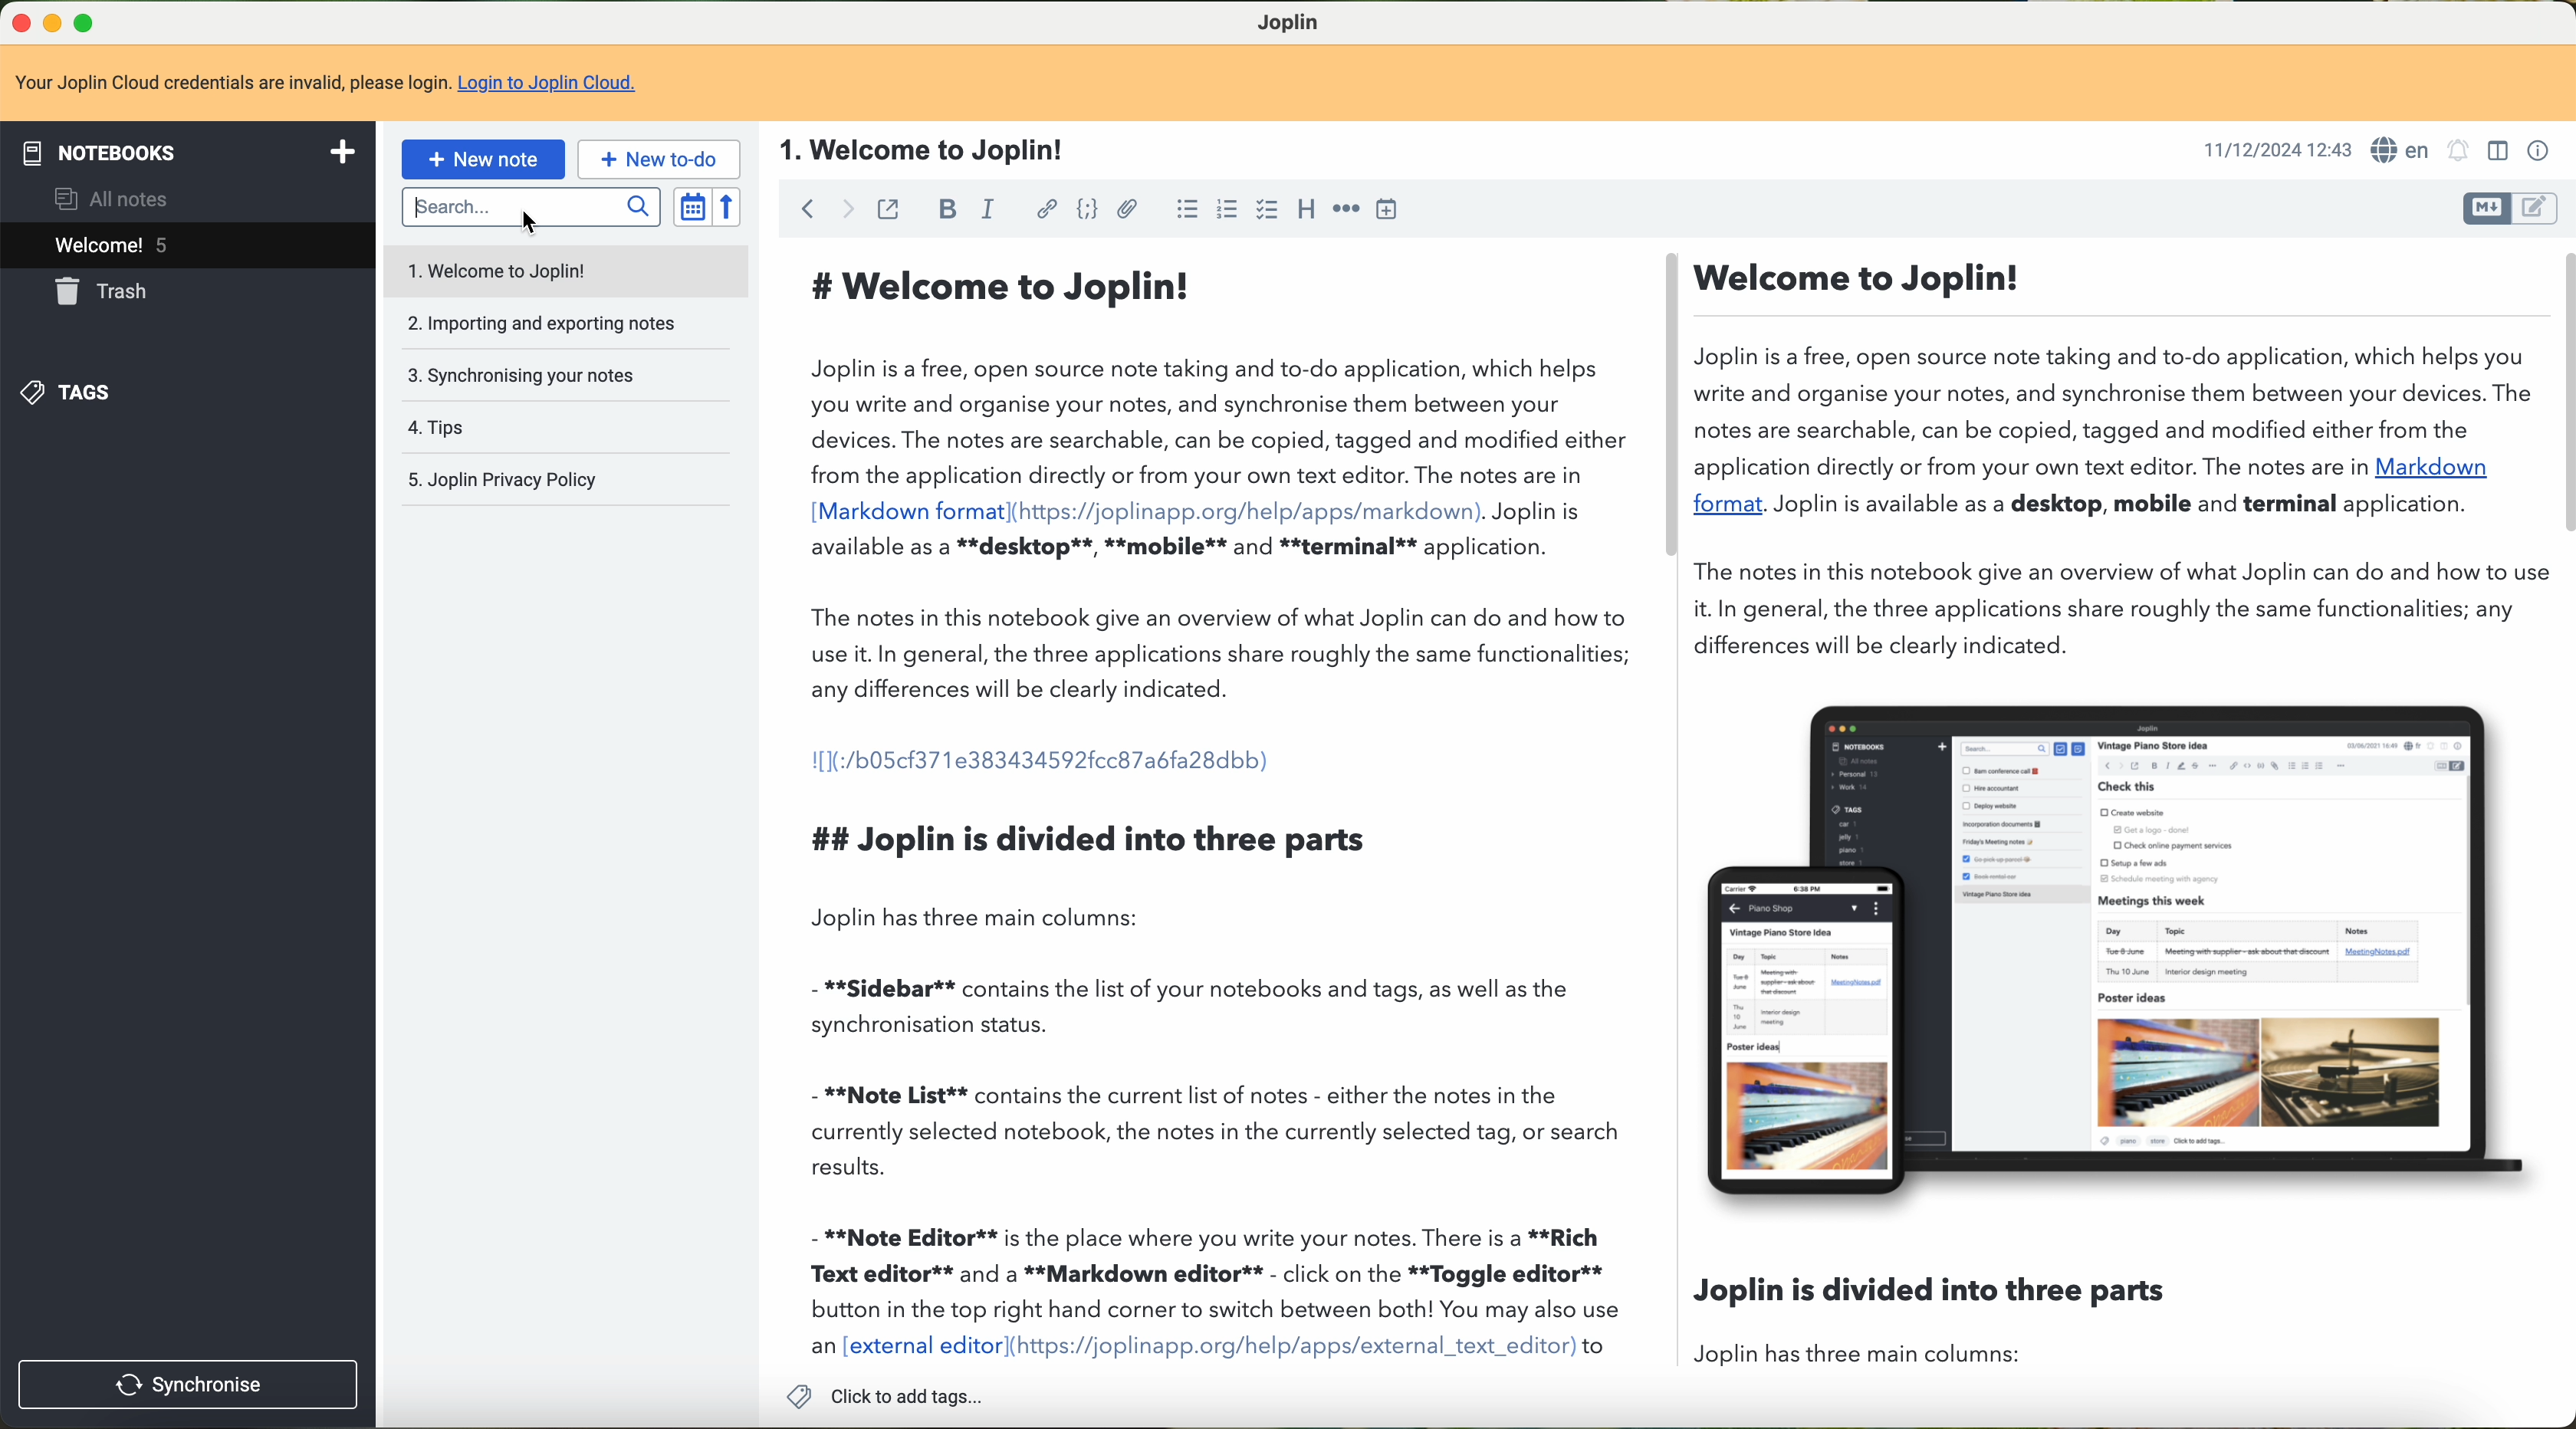 This screenshot has width=2576, height=1429. Describe the element at coordinates (1344, 209) in the screenshot. I see `horizontal rule` at that location.